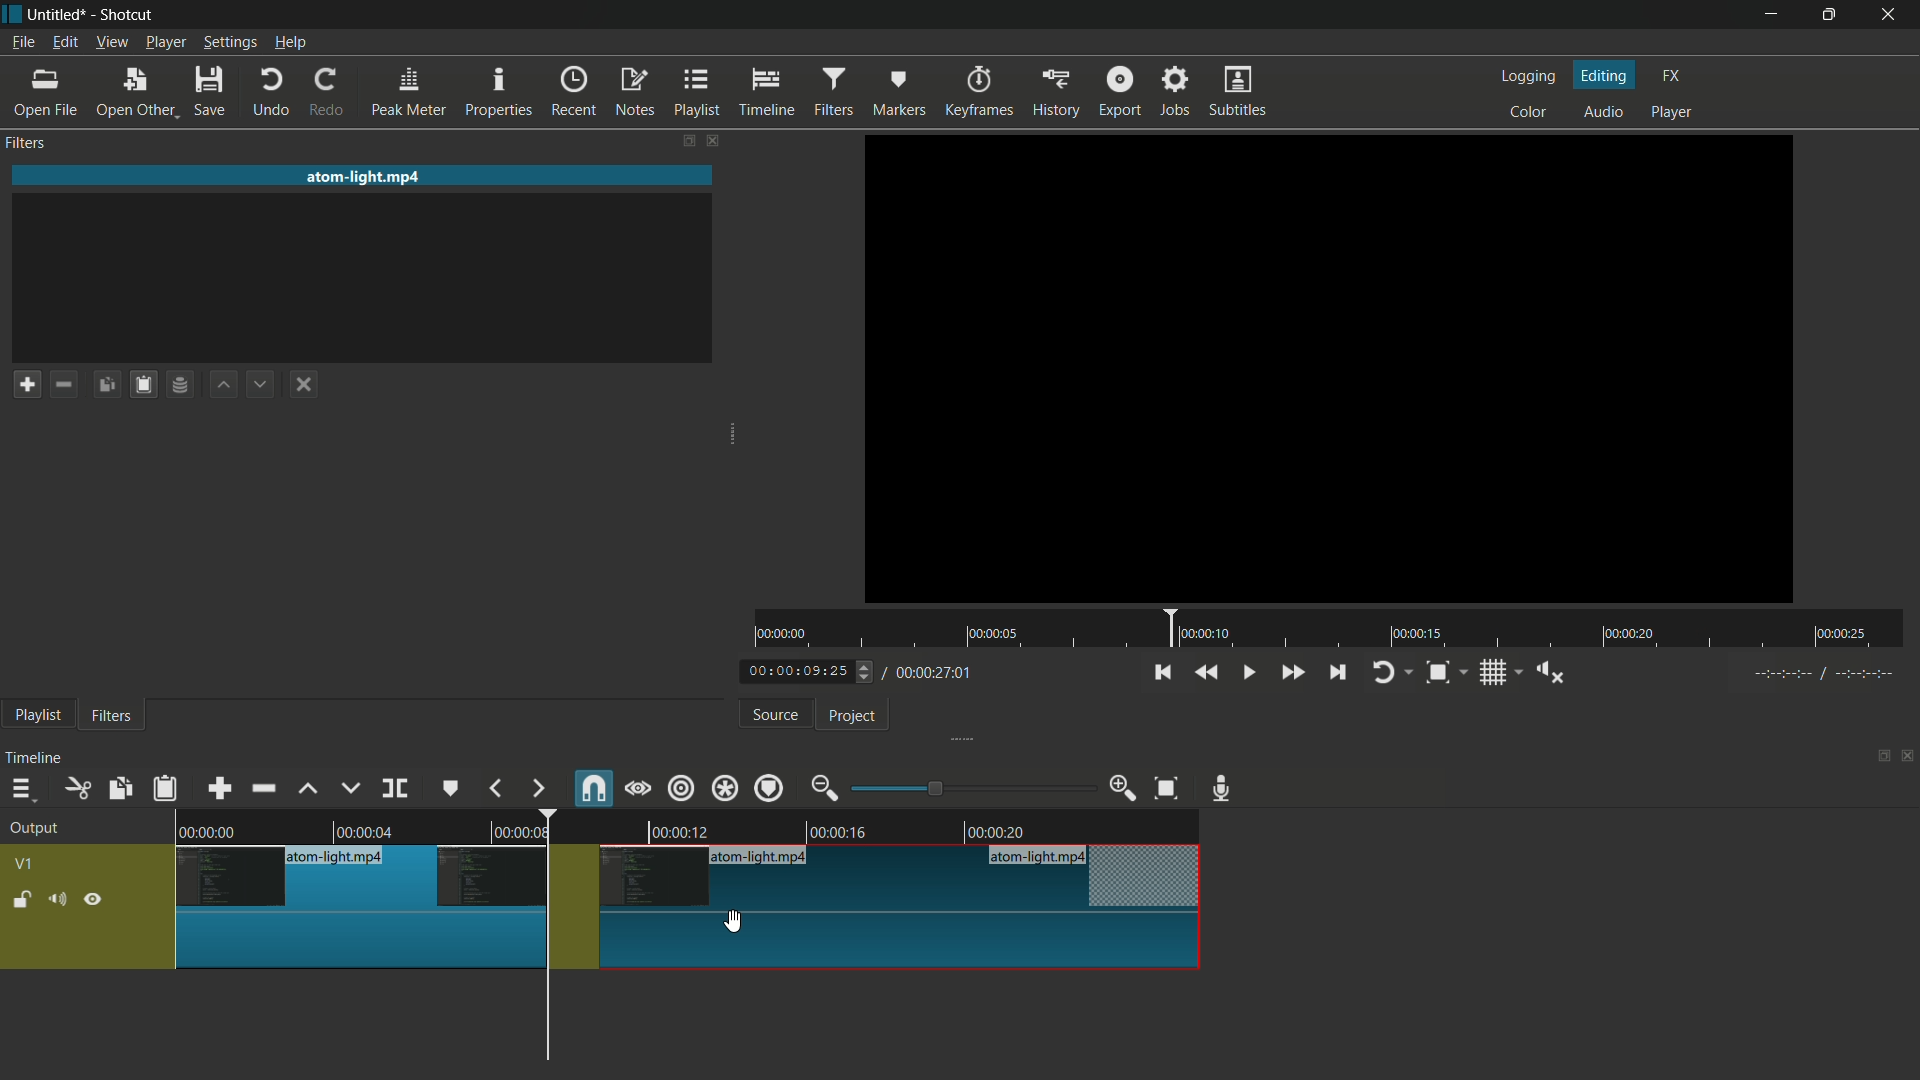 The height and width of the screenshot is (1080, 1920). What do you see at coordinates (22, 901) in the screenshot?
I see `lock` at bounding box center [22, 901].